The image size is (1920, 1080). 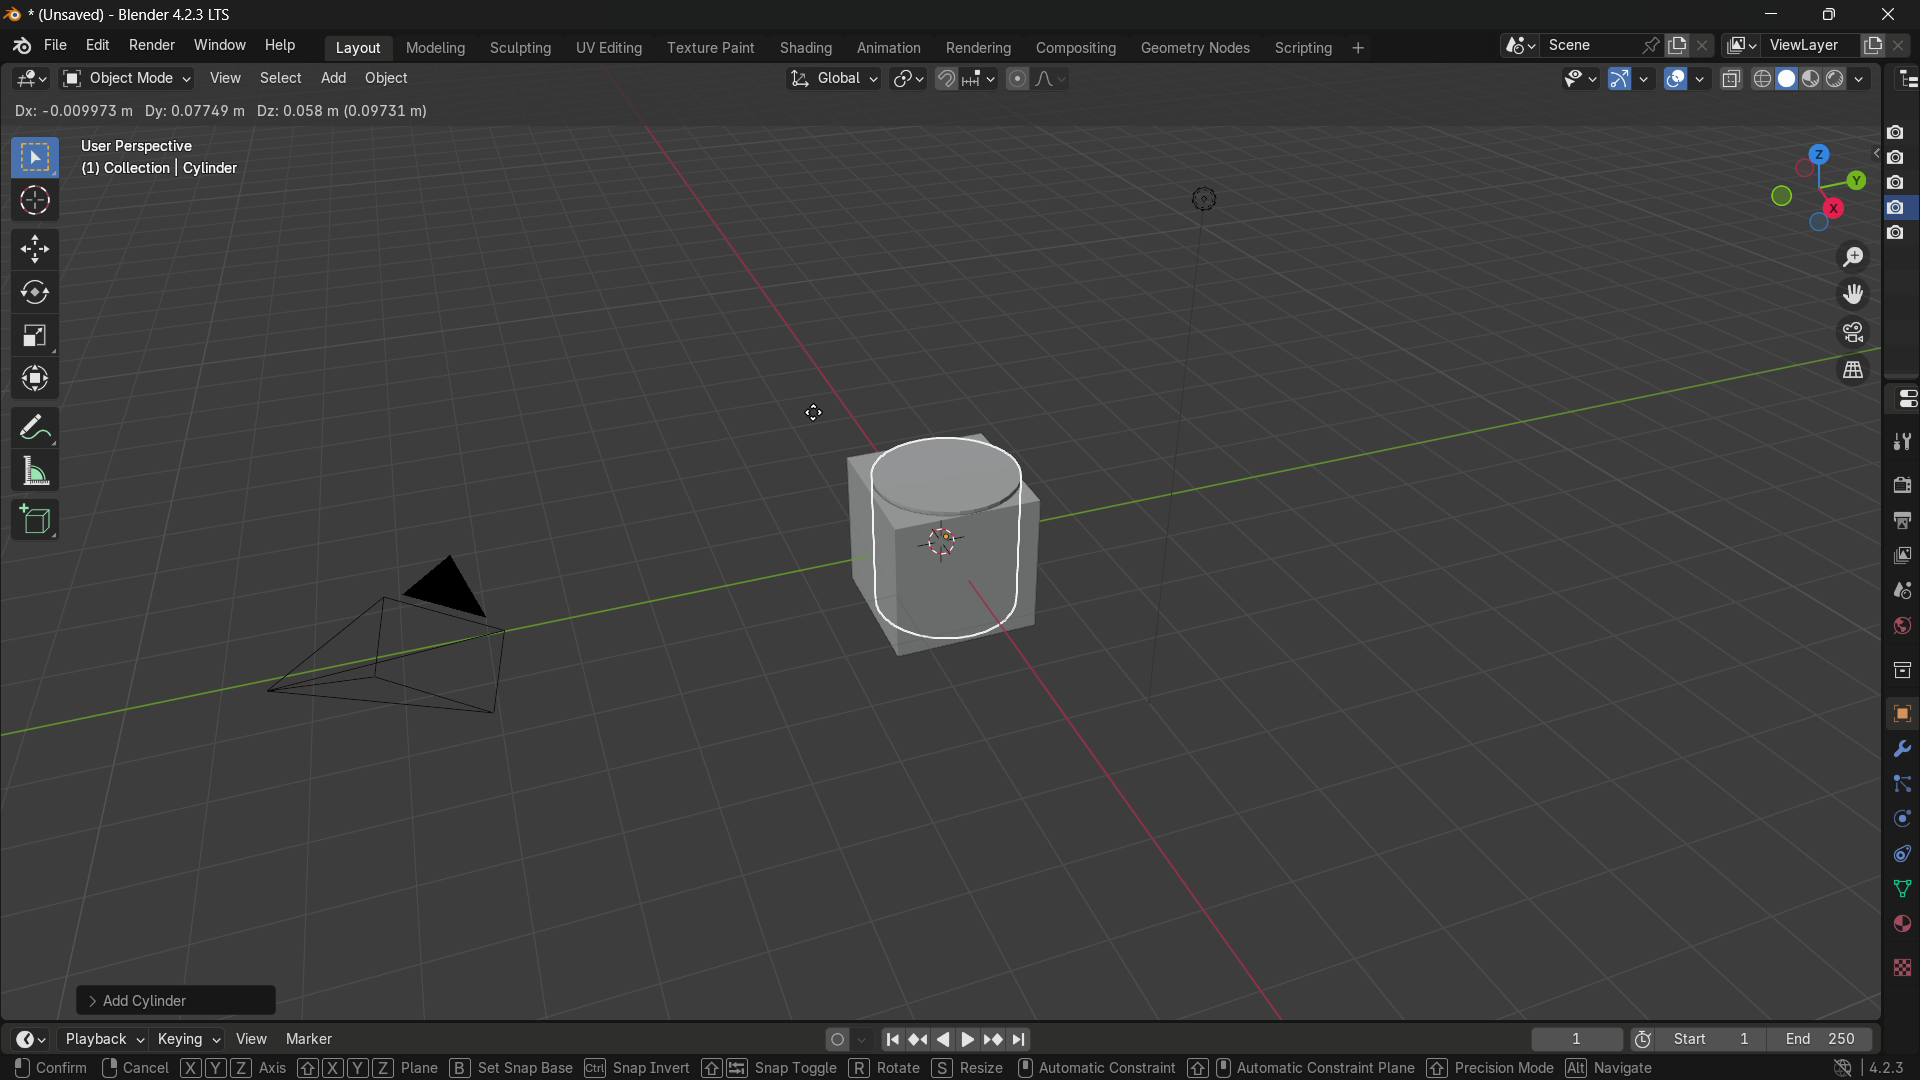 What do you see at coordinates (103, 1041) in the screenshot?
I see `playback` at bounding box center [103, 1041].